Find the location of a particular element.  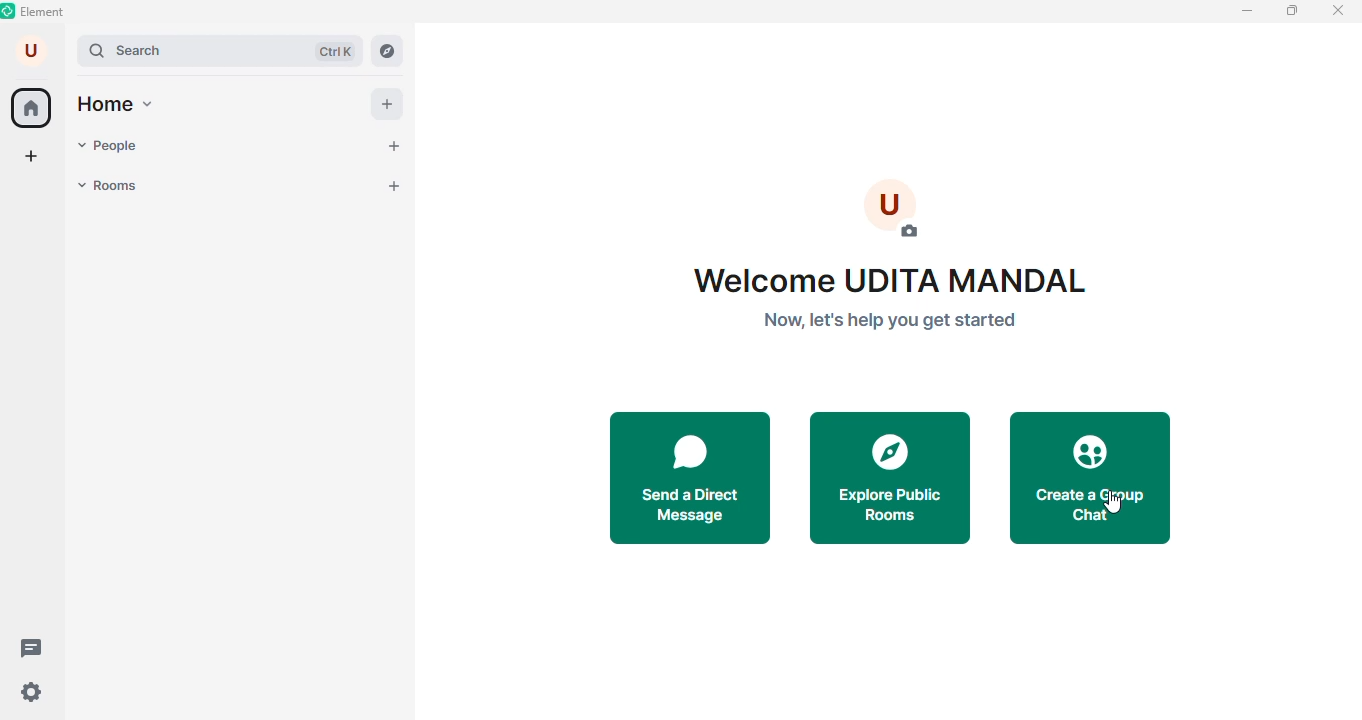

minimize  is located at coordinates (1245, 12).